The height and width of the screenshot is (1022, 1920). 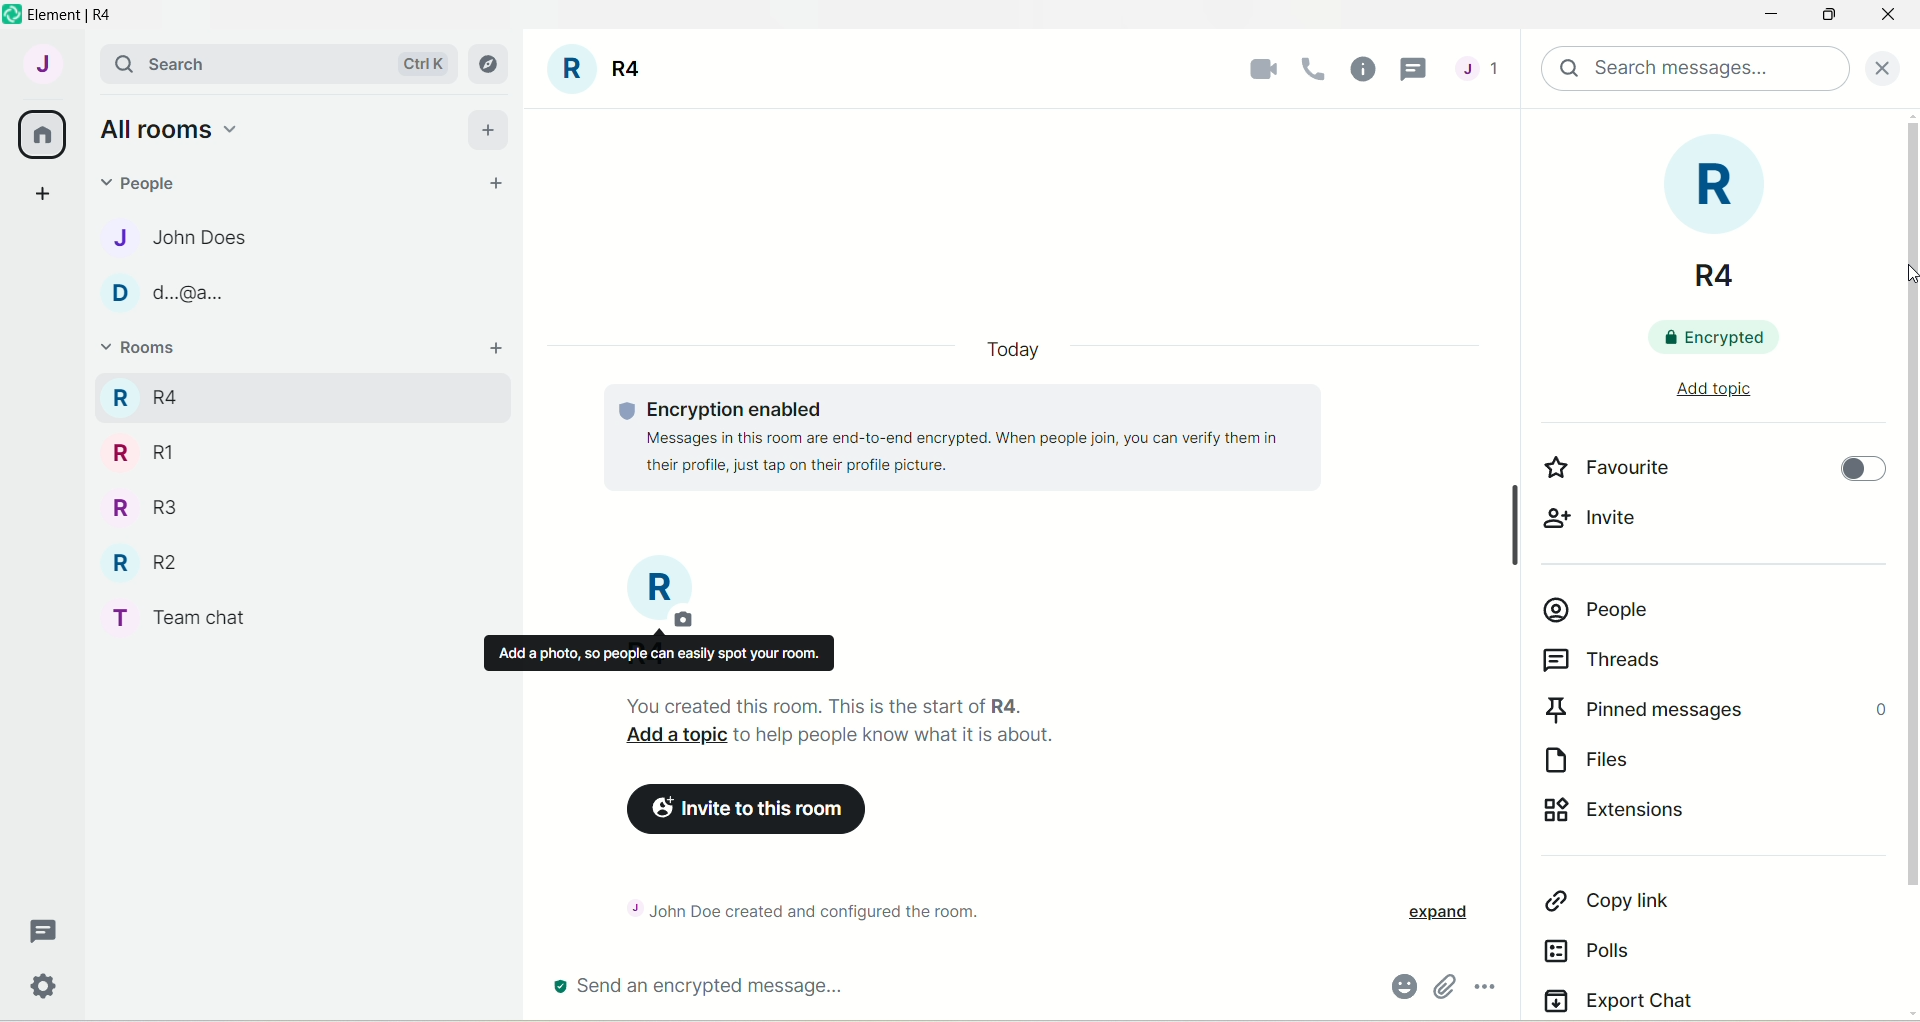 What do you see at coordinates (138, 558) in the screenshot?
I see `R R2` at bounding box center [138, 558].